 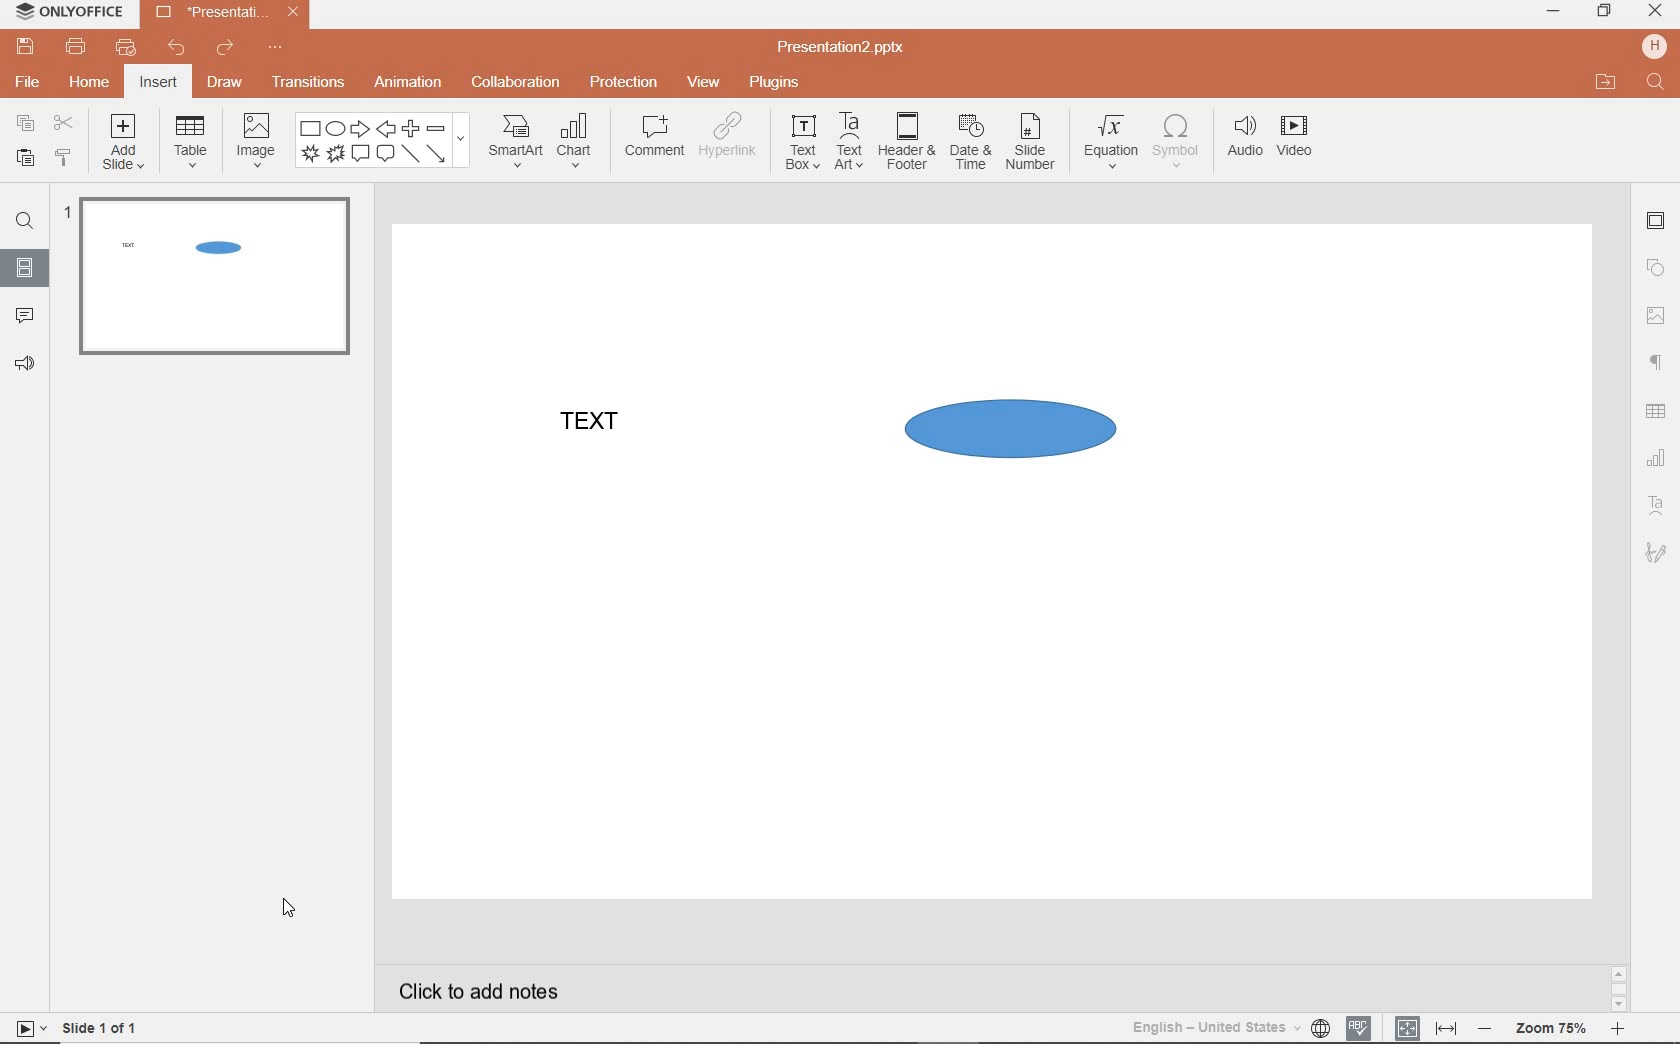 What do you see at coordinates (773, 84) in the screenshot?
I see `plugins` at bounding box center [773, 84].